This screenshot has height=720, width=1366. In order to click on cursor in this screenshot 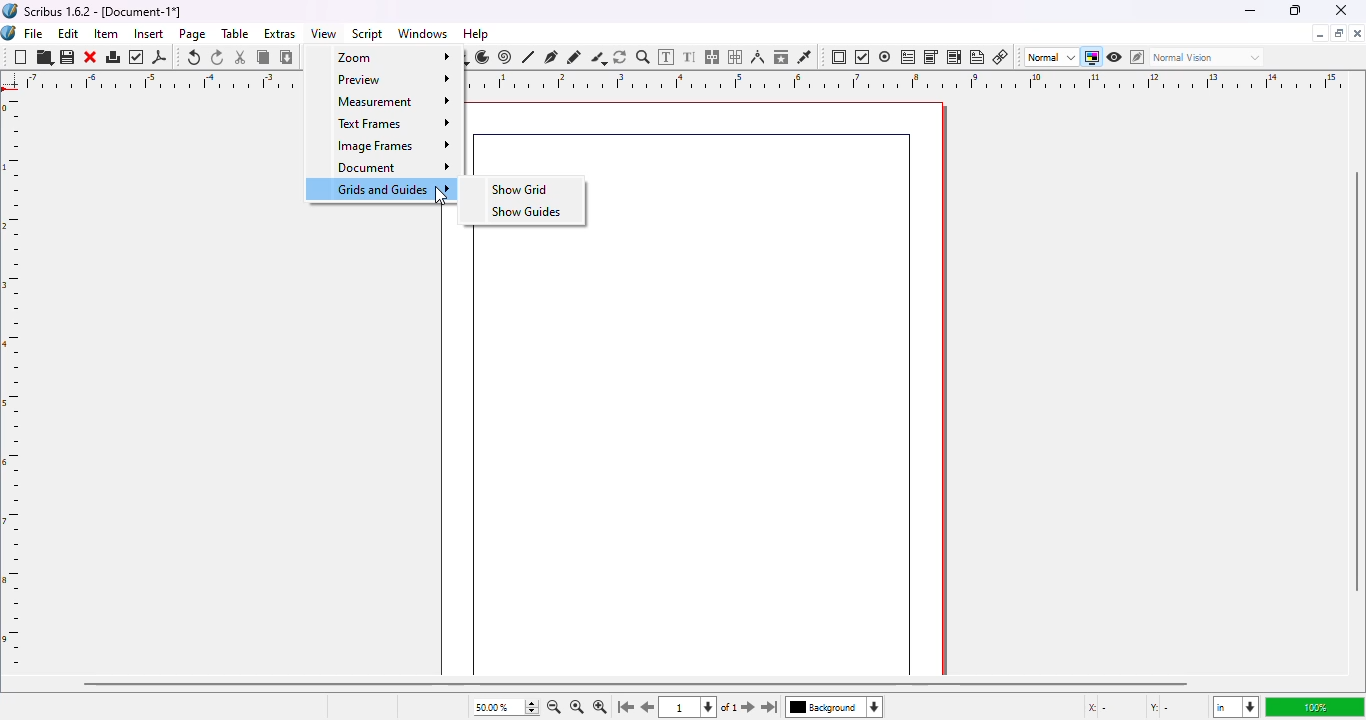, I will do `click(441, 195)`.